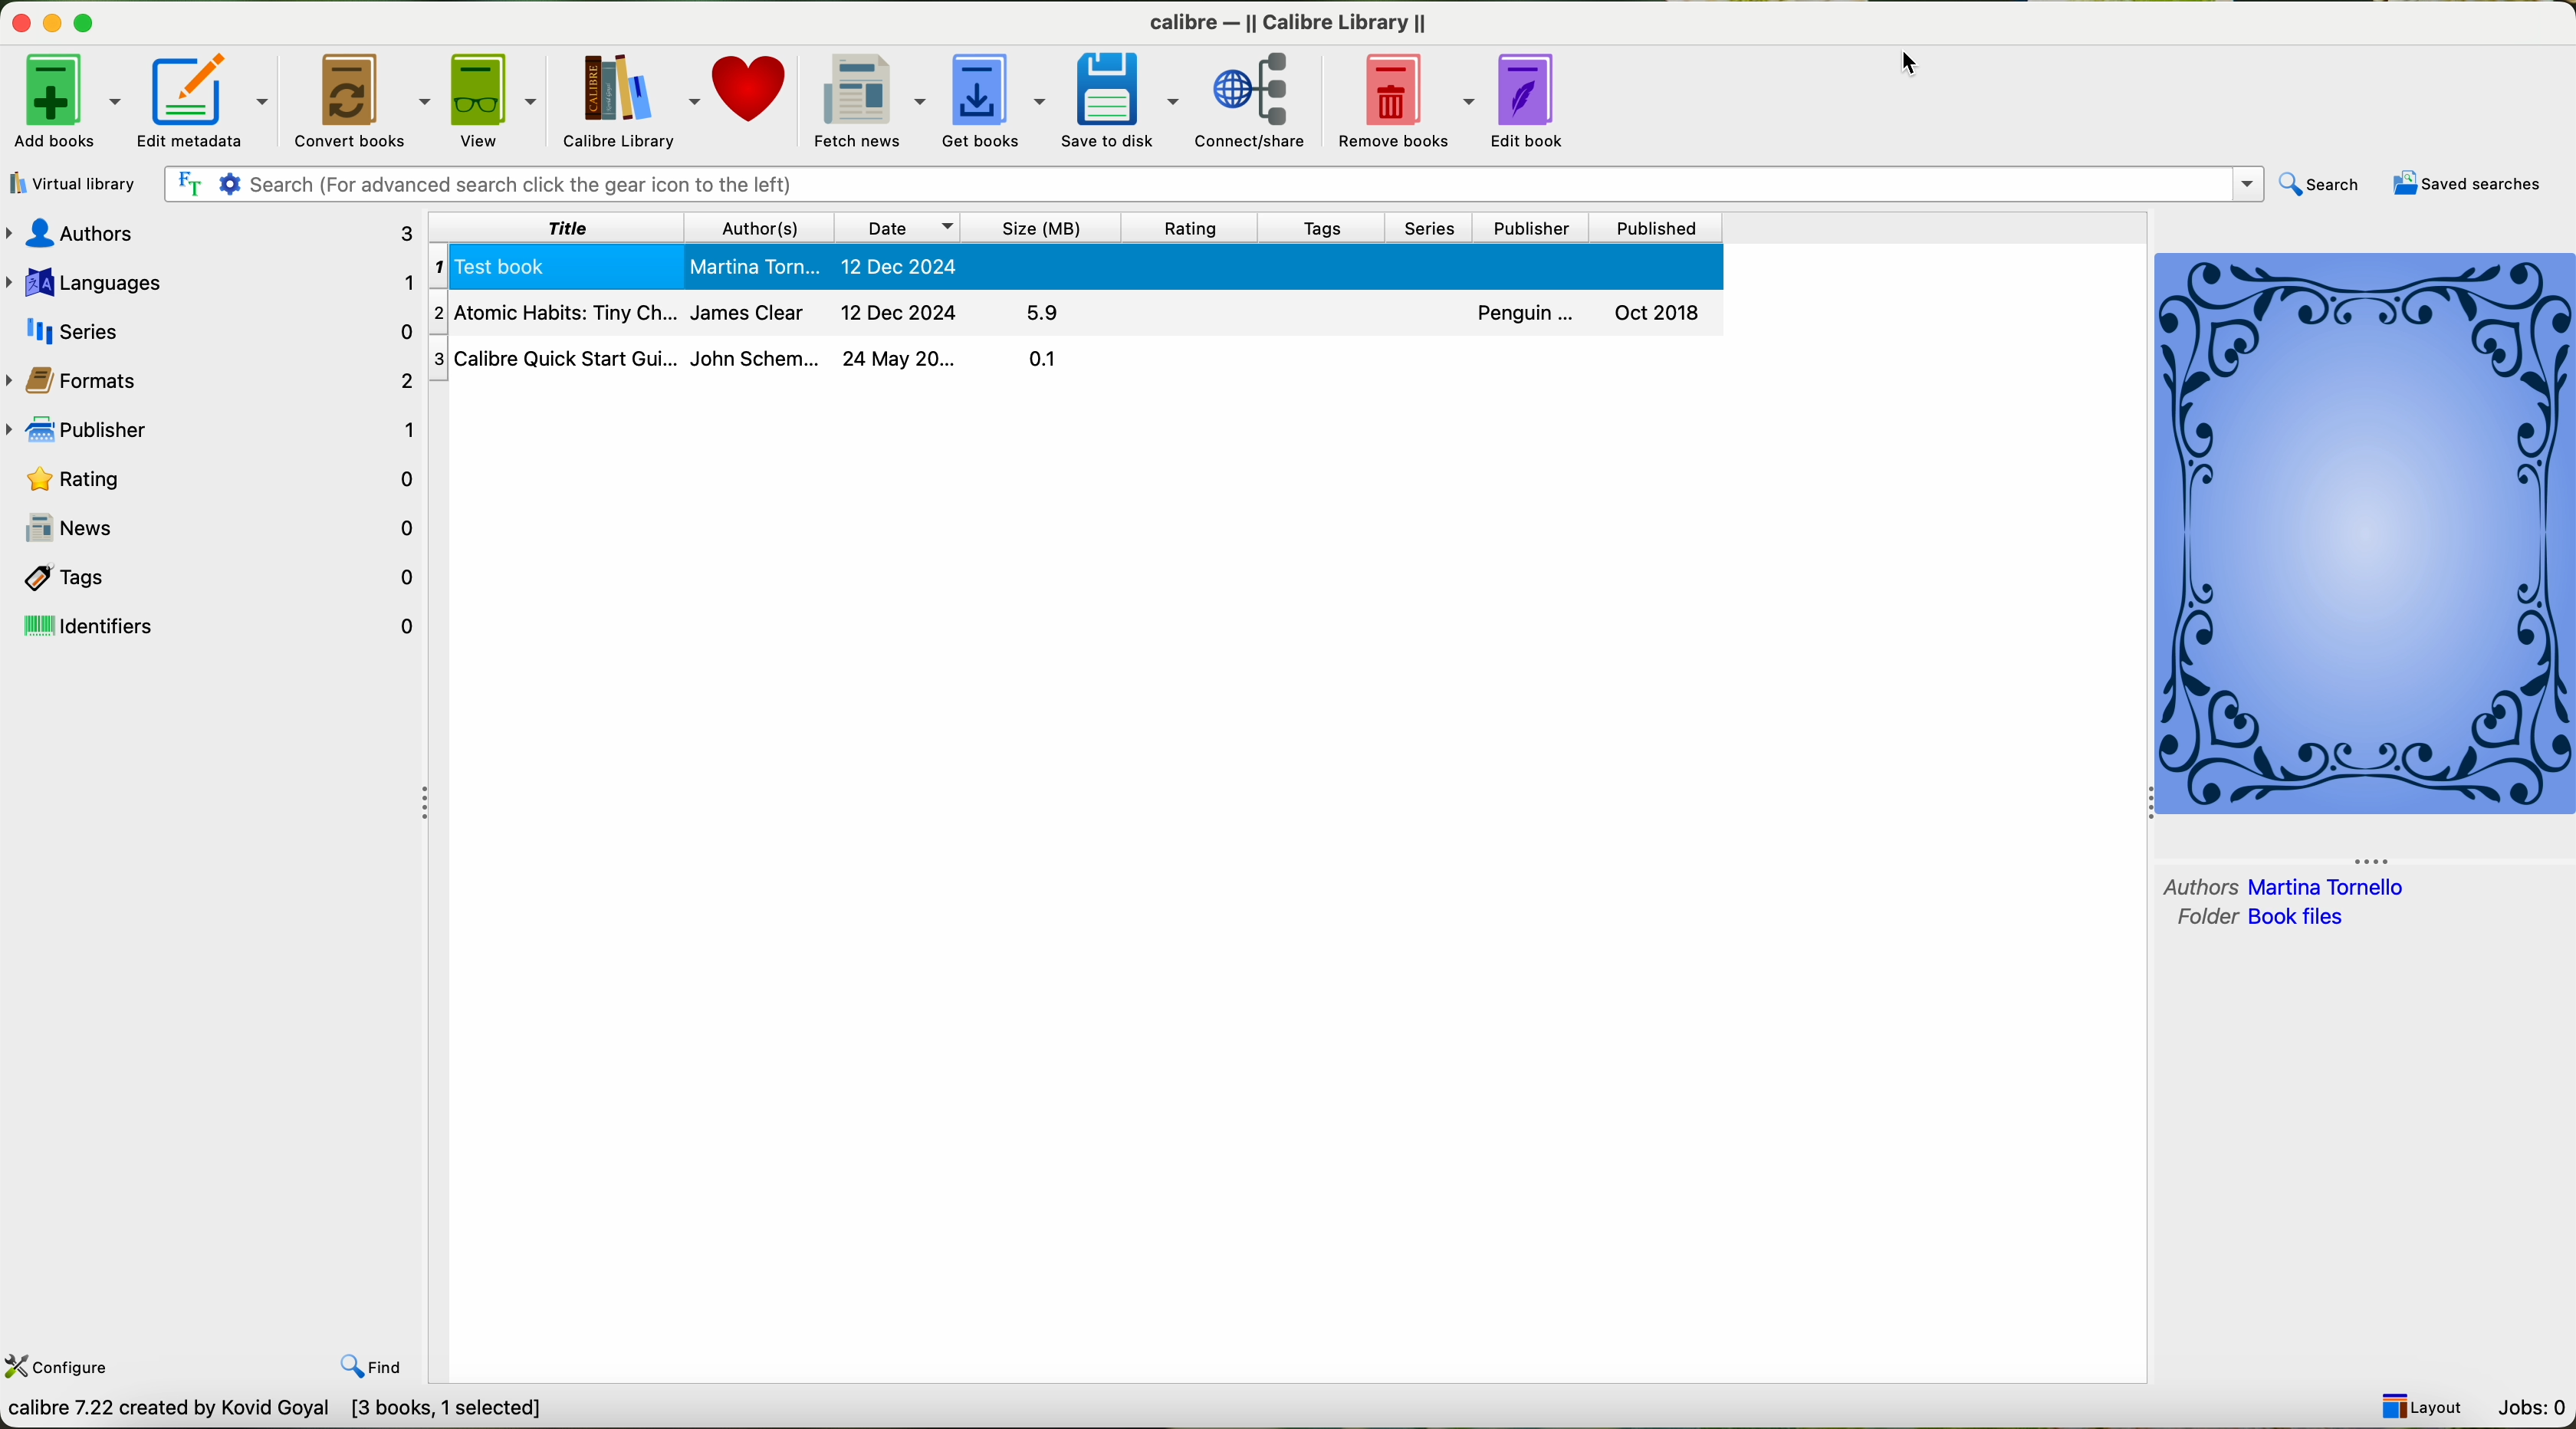 This screenshot has width=2576, height=1429. Describe the element at coordinates (1188, 226) in the screenshot. I see `rating` at that location.